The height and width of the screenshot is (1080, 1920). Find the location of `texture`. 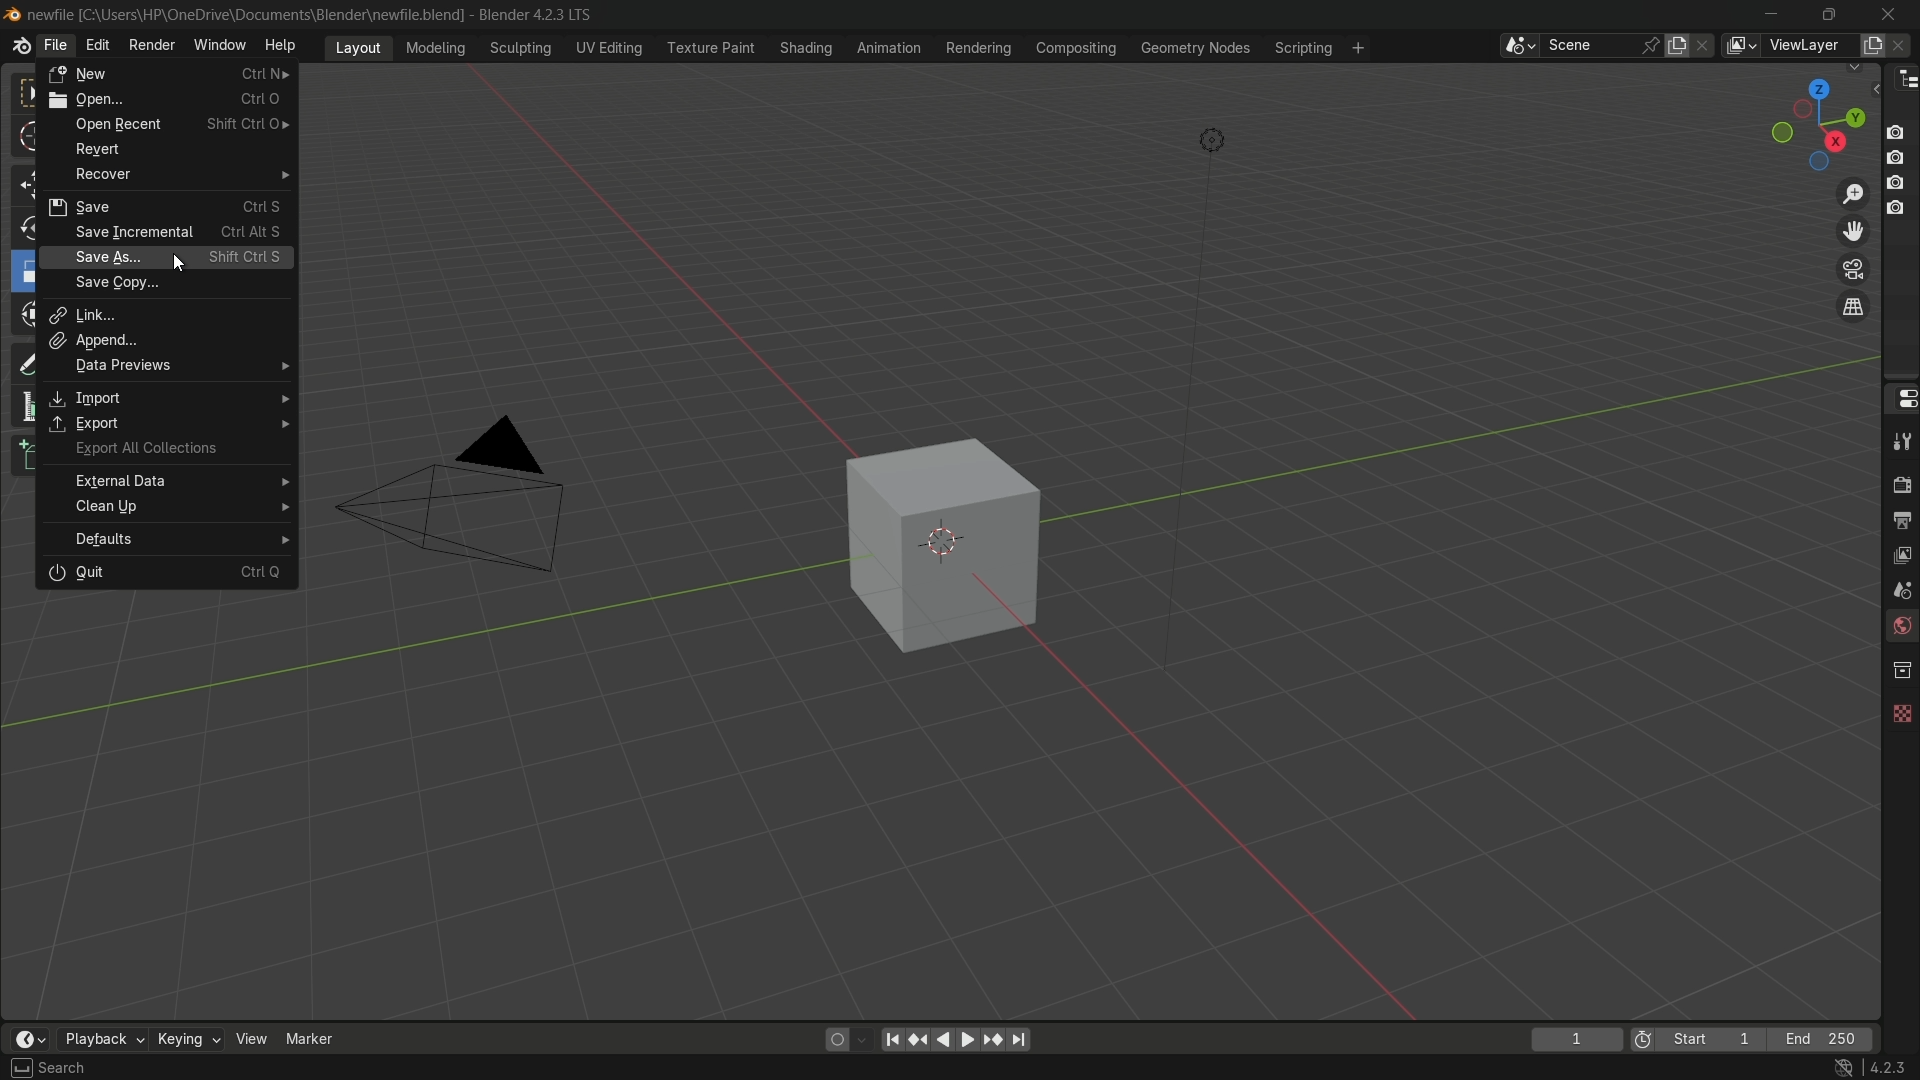

texture is located at coordinates (1900, 709).